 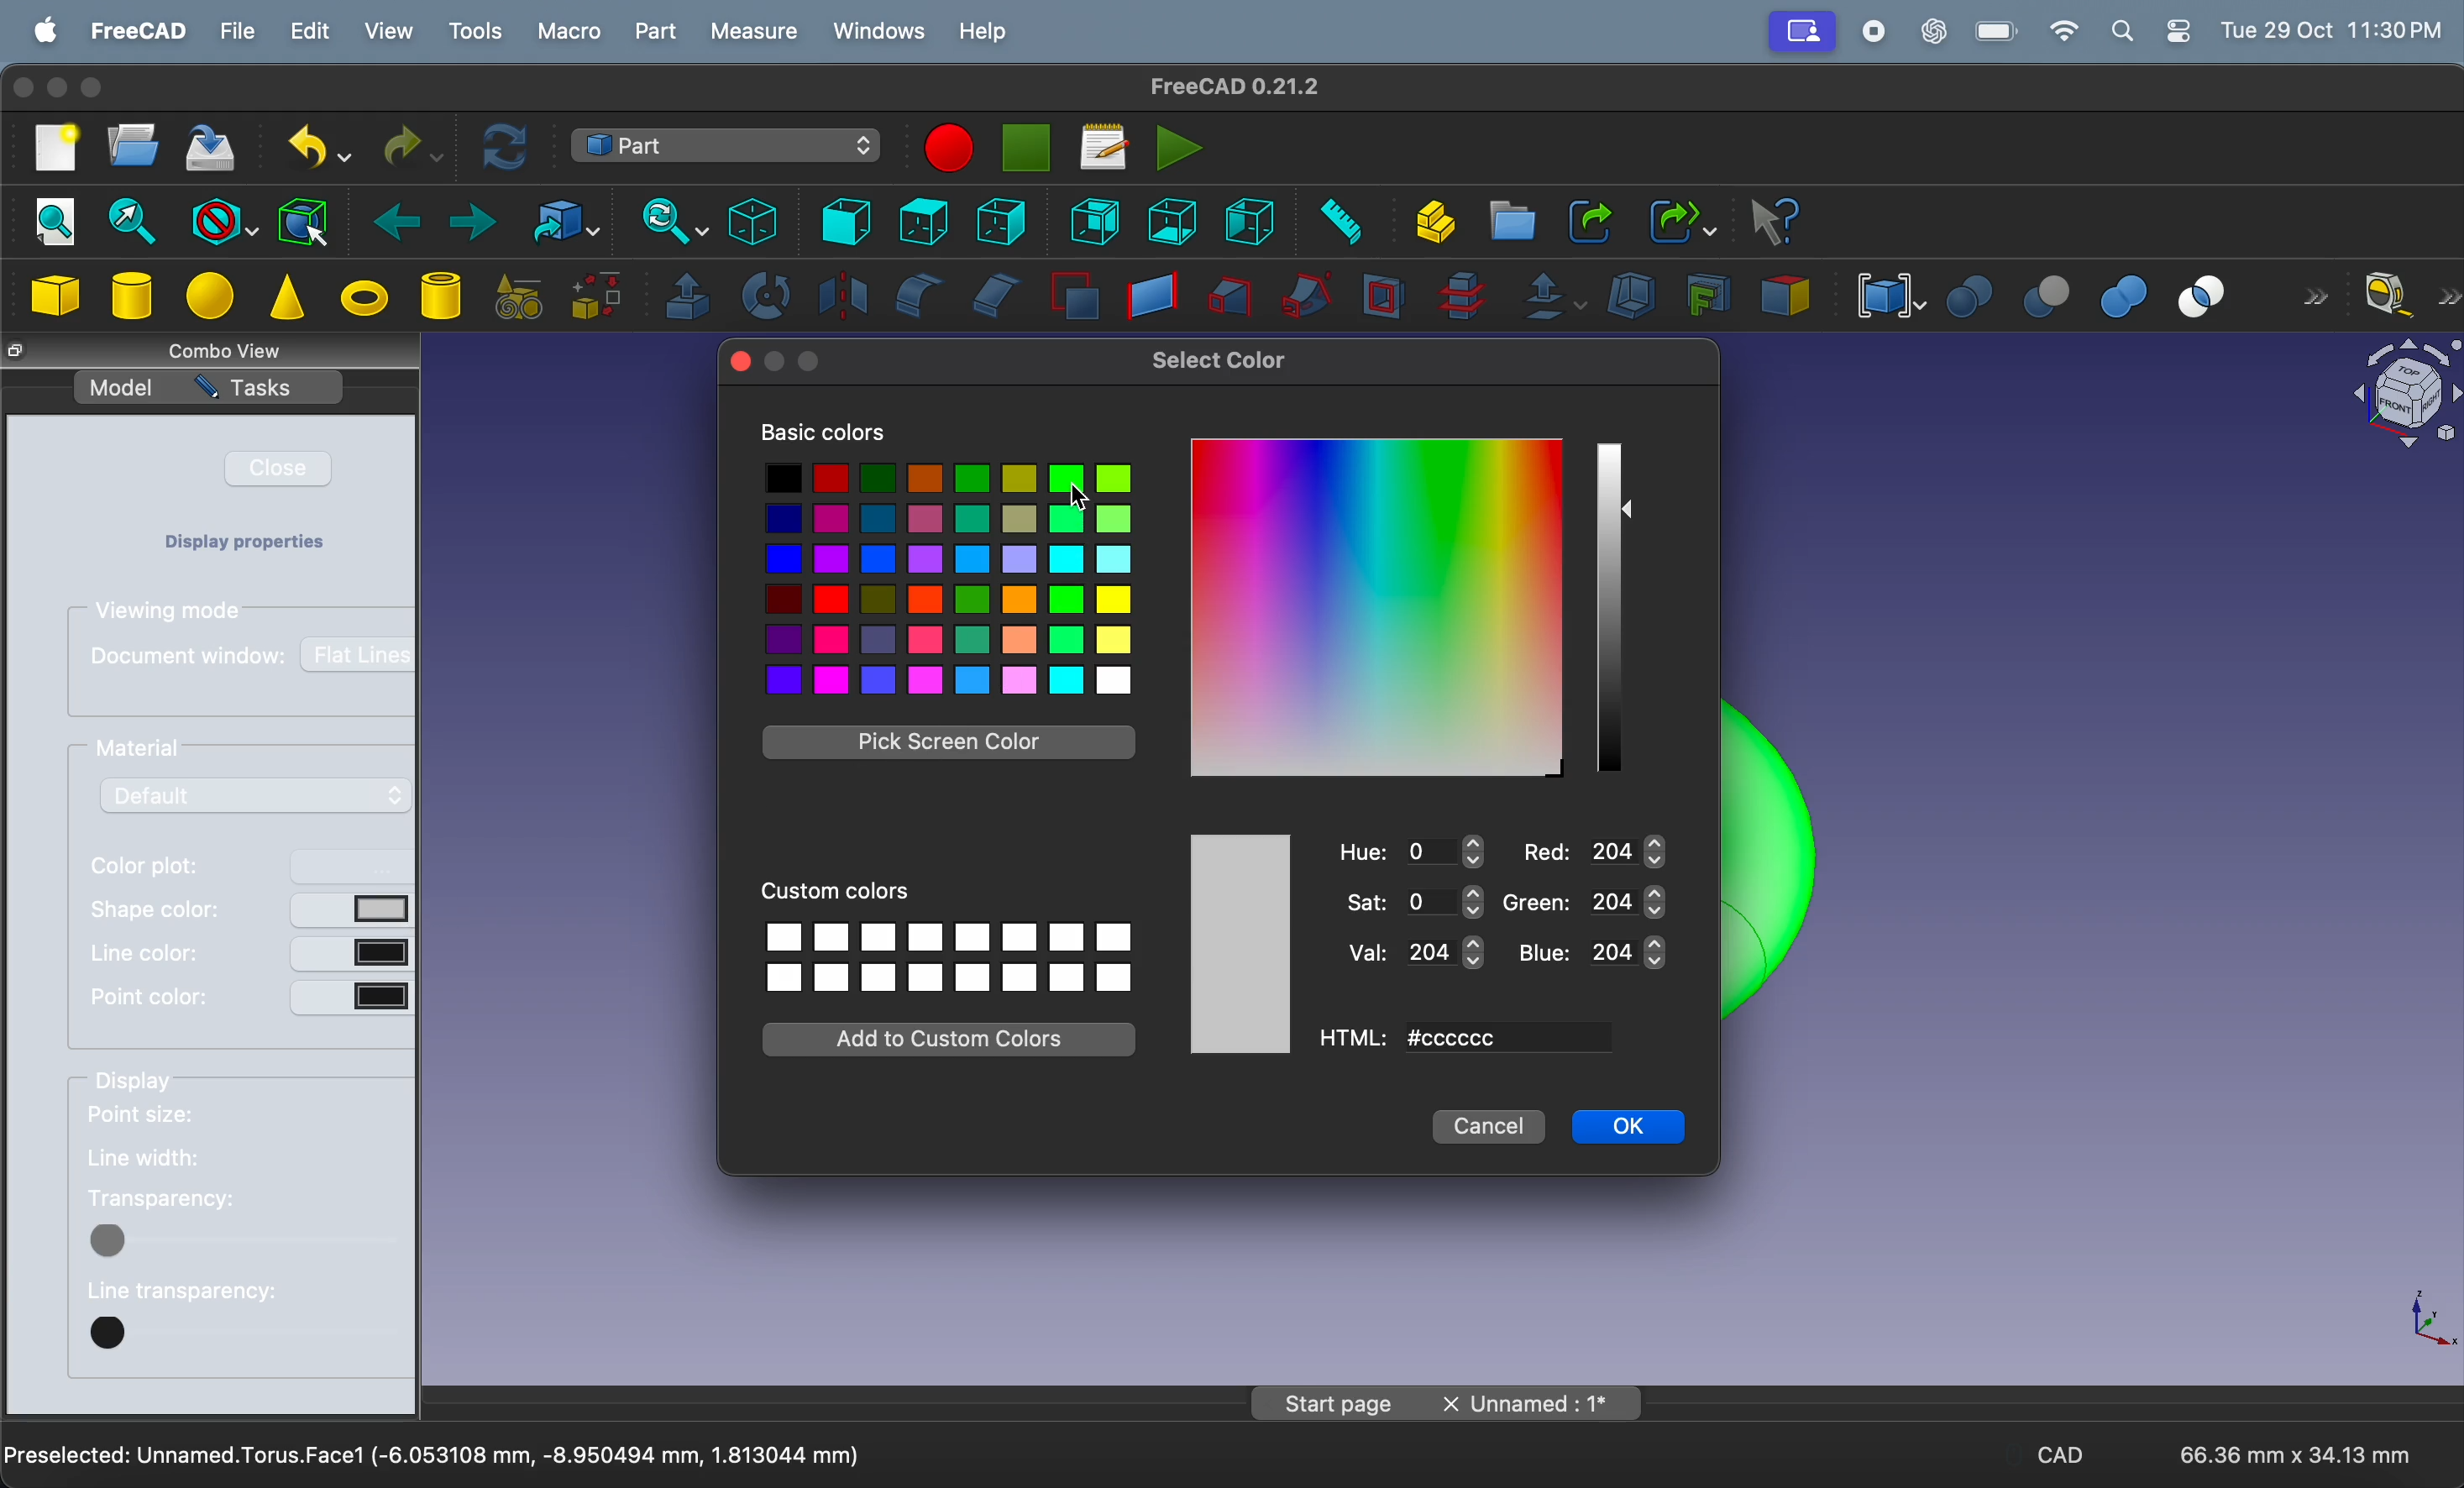 What do you see at coordinates (265, 545) in the screenshot?
I see `Display properties` at bounding box center [265, 545].